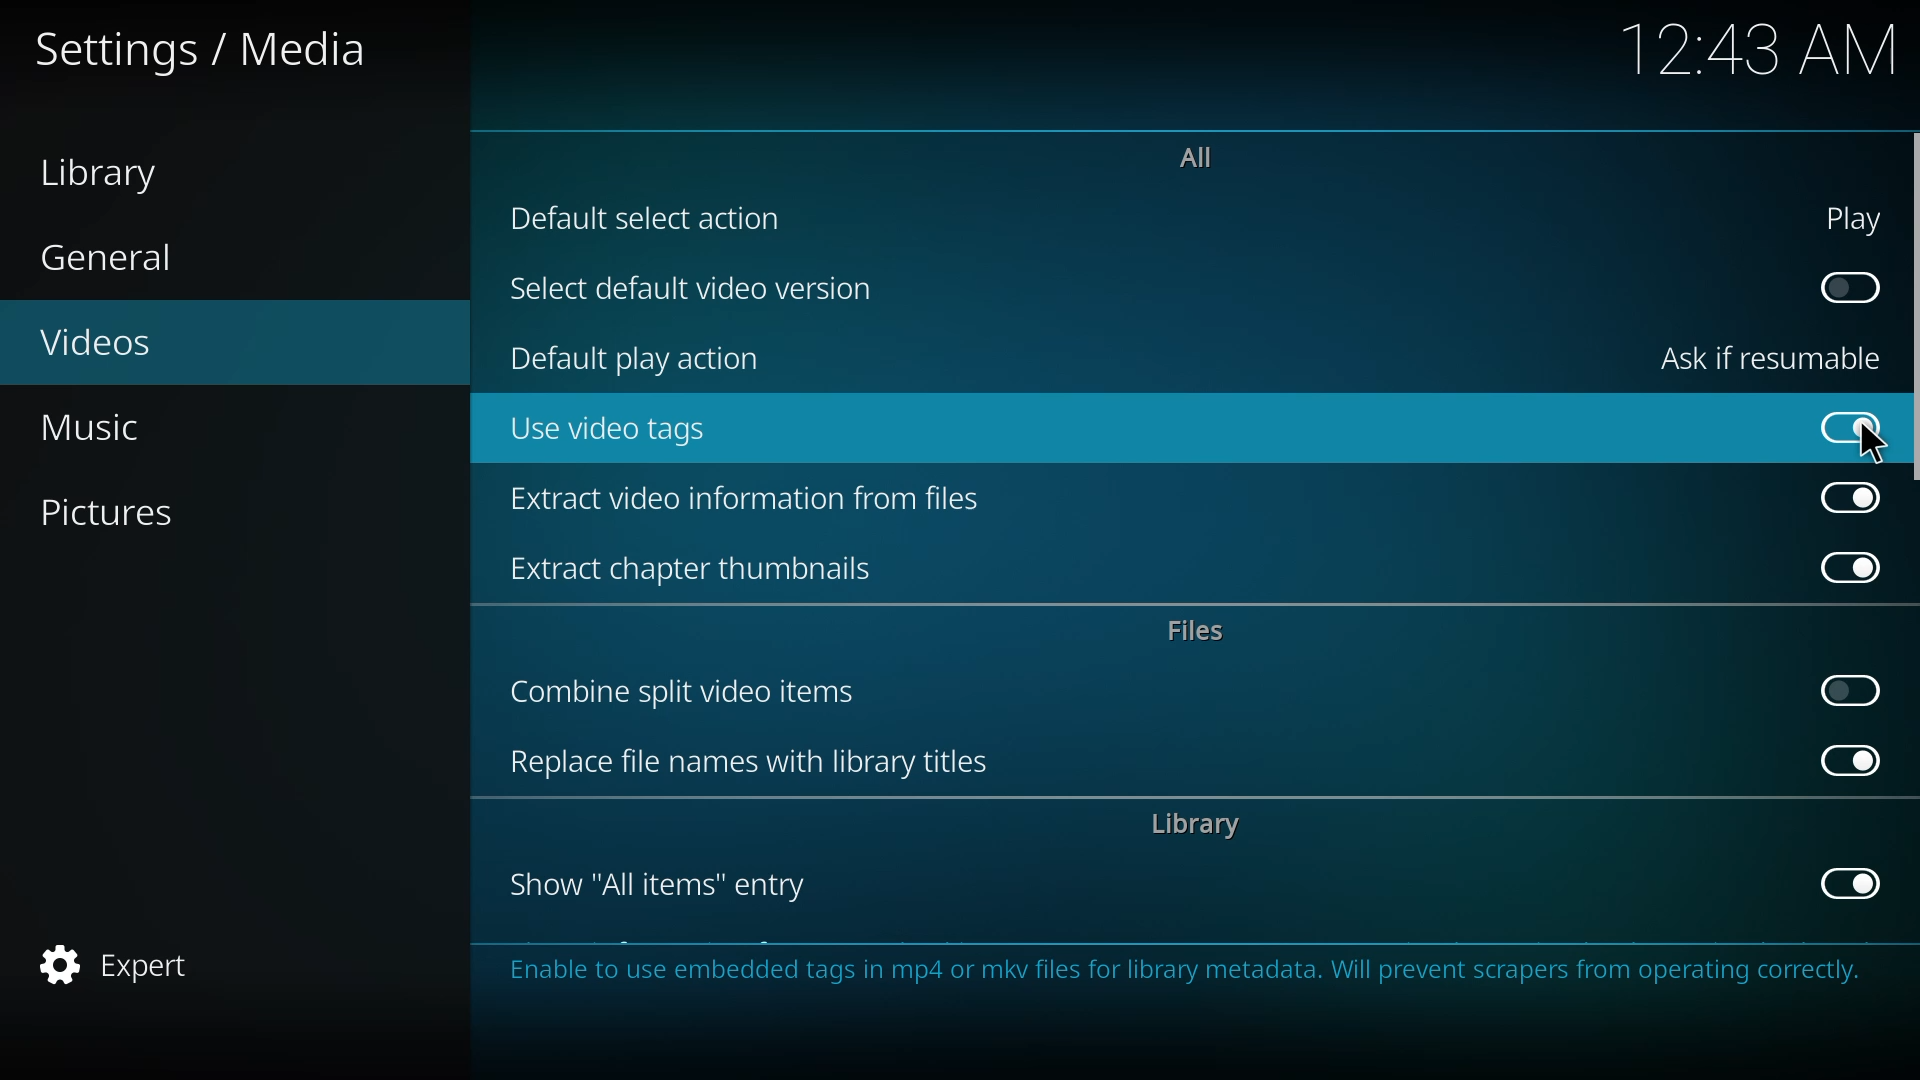  What do you see at coordinates (618, 432) in the screenshot?
I see `use video tags` at bounding box center [618, 432].